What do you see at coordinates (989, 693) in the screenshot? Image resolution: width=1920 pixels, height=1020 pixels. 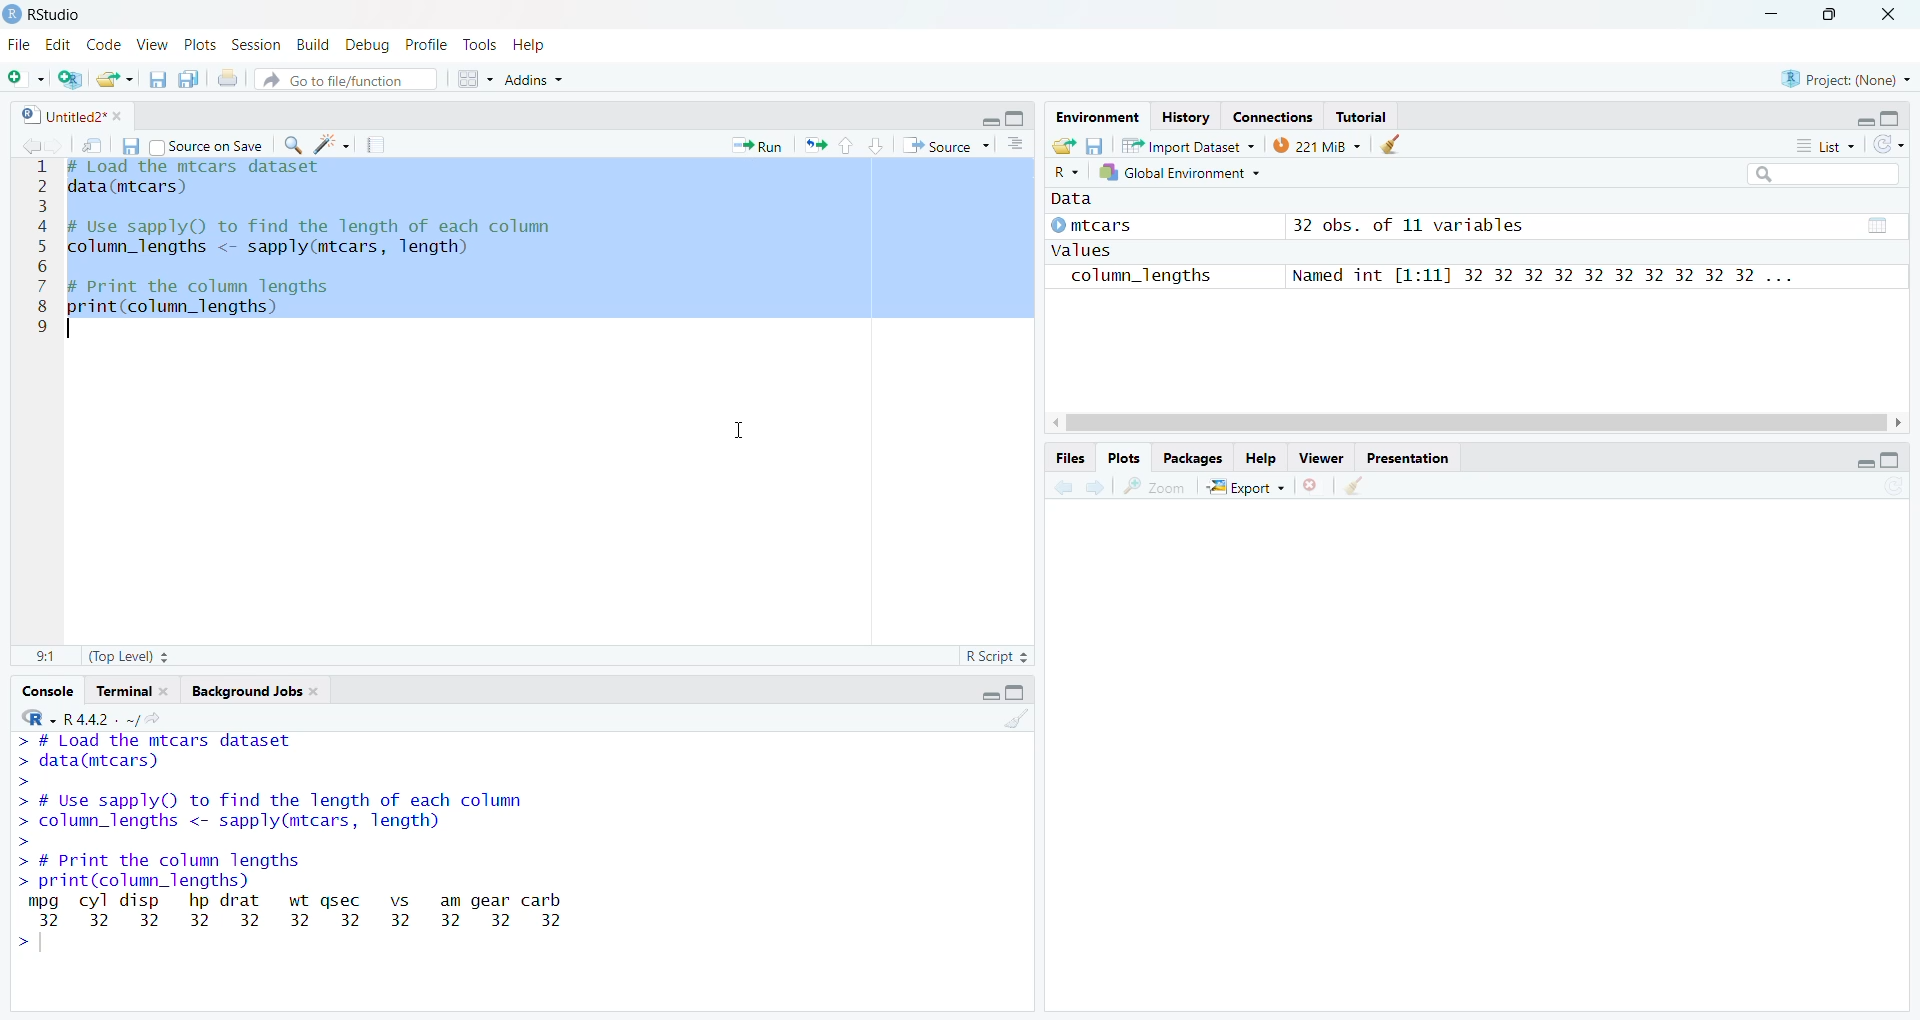 I see `Hide` at bounding box center [989, 693].